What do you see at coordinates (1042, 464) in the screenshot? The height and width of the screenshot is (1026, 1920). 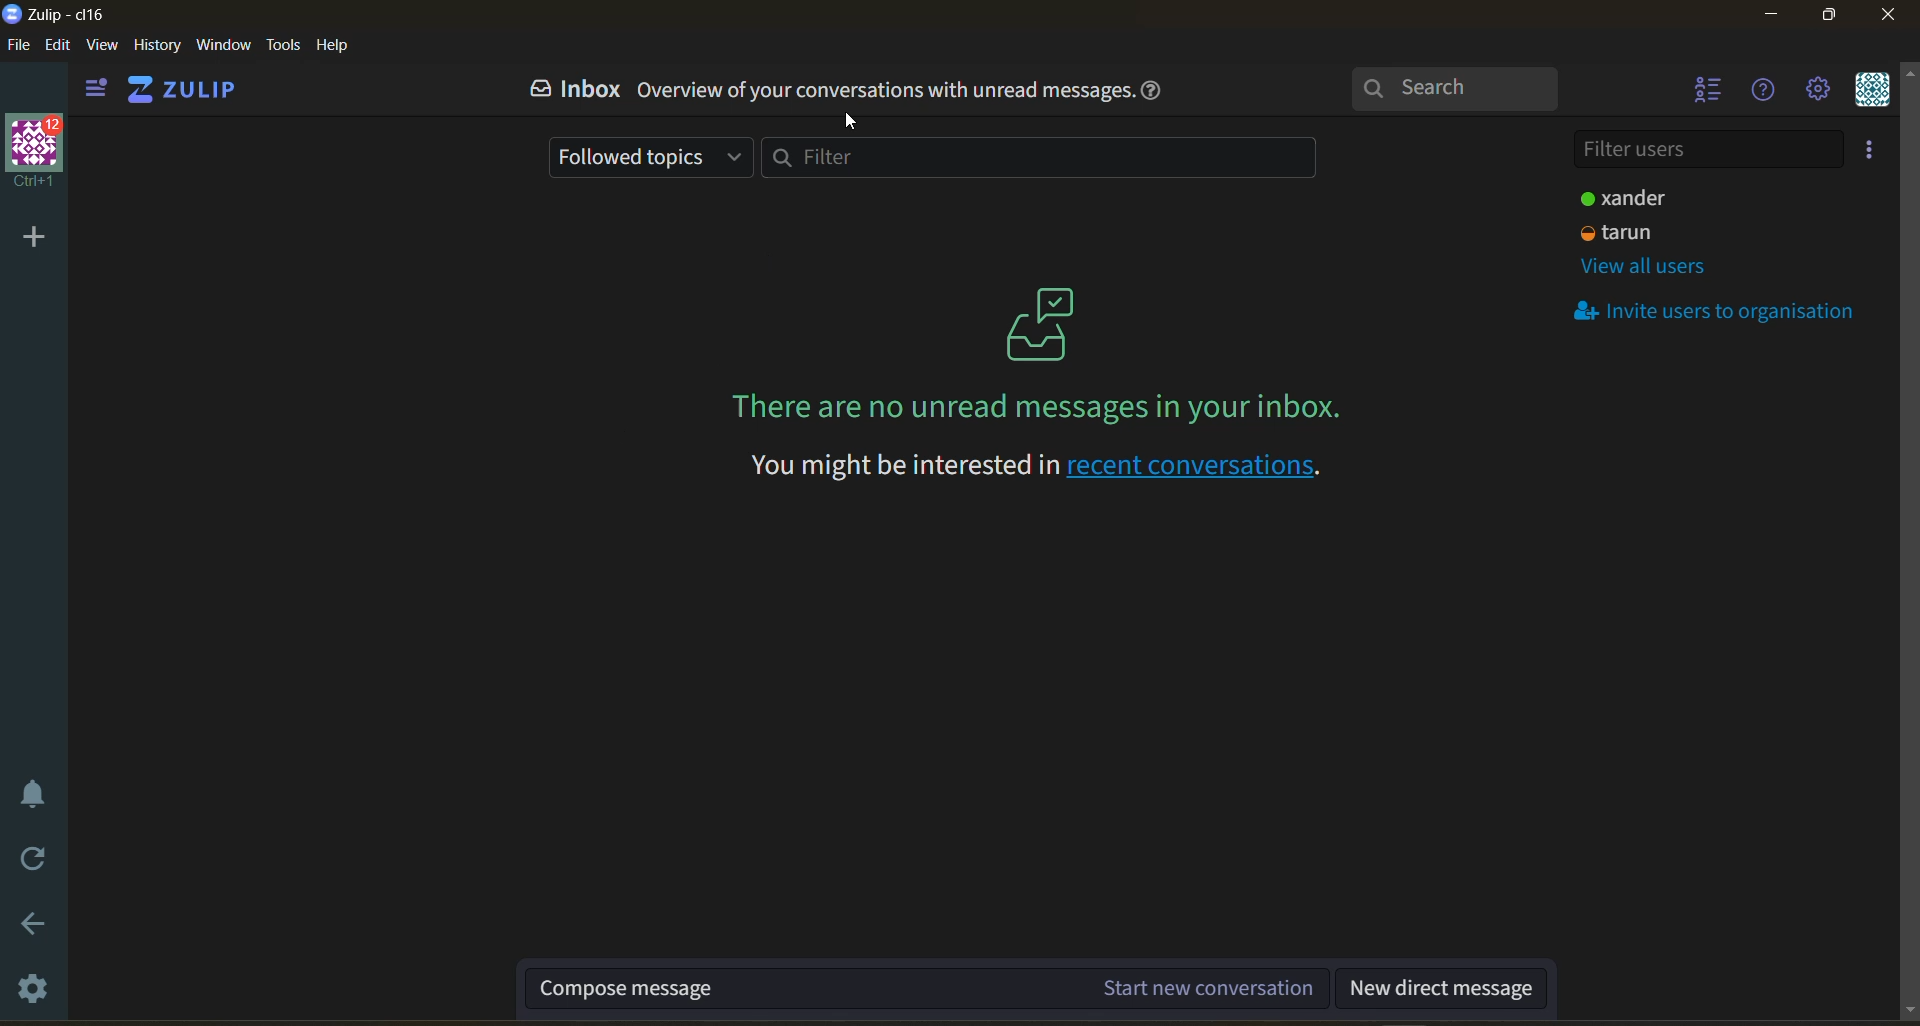 I see `recent conversations` at bounding box center [1042, 464].